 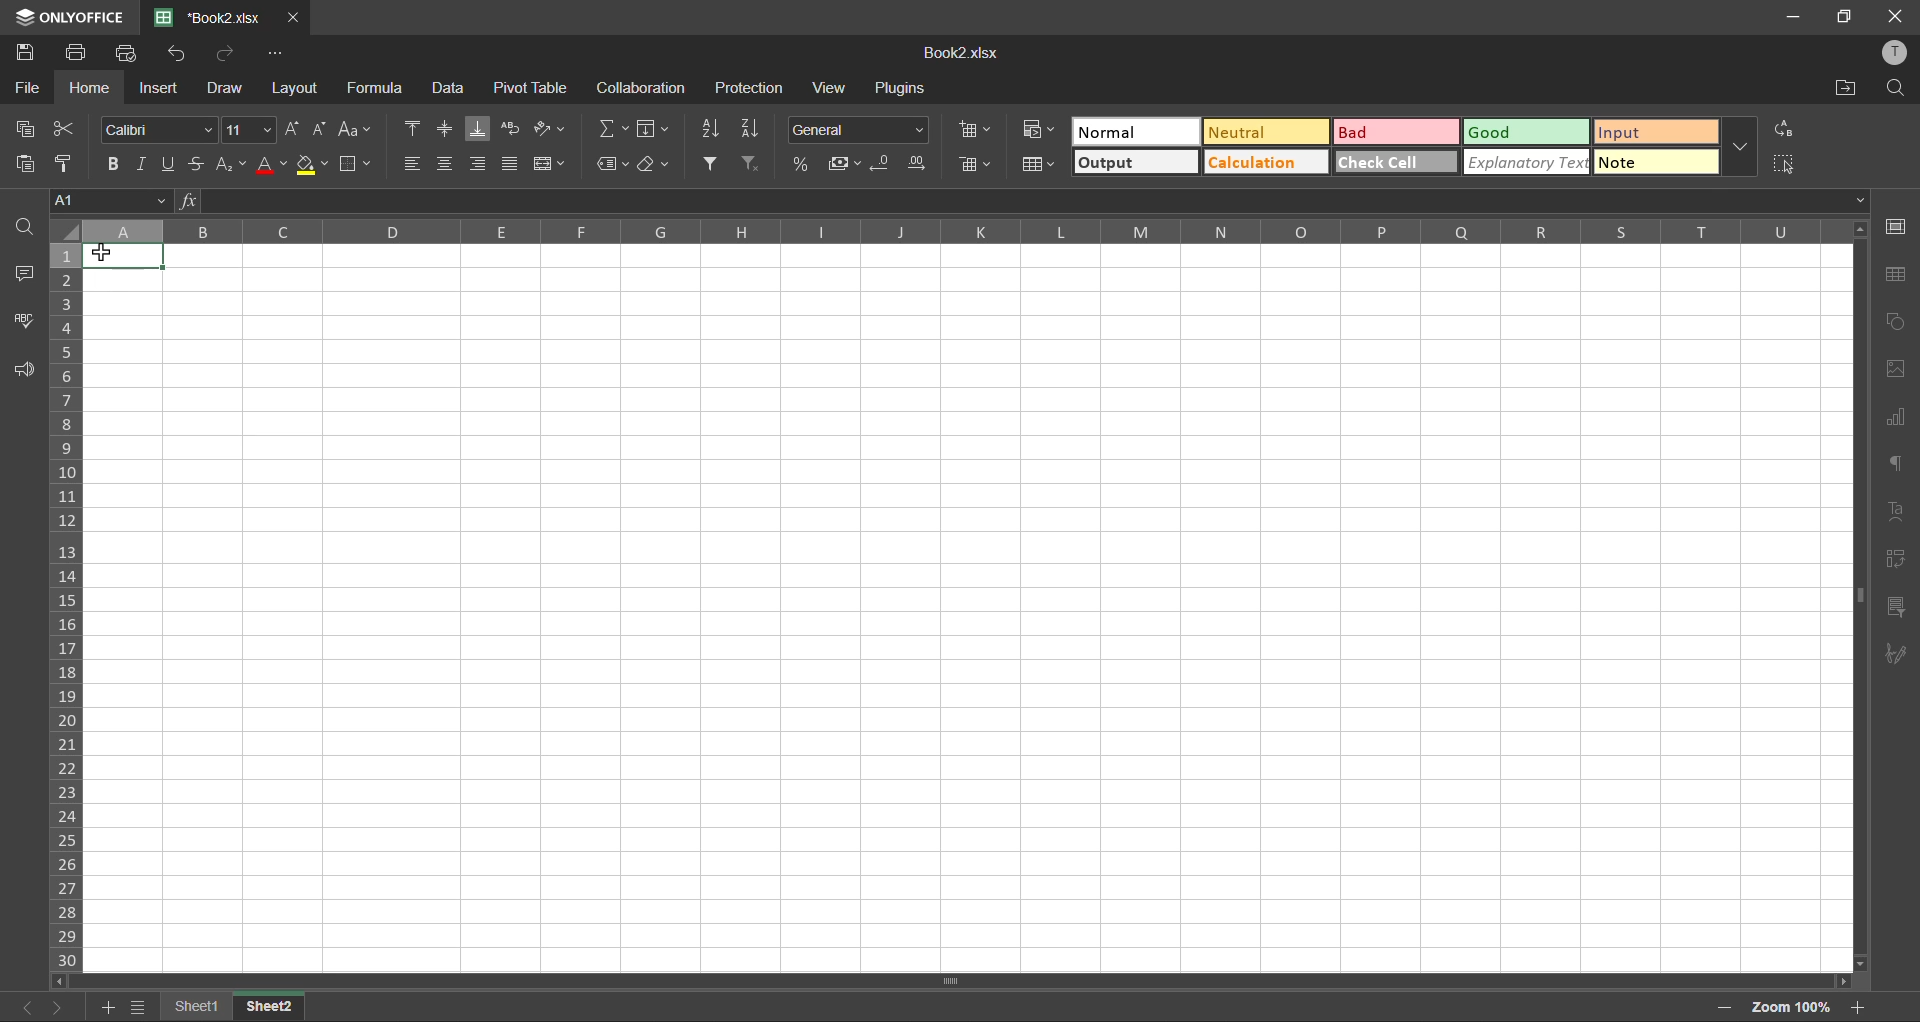 What do you see at coordinates (162, 128) in the screenshot?
I see `font style` at bounding box center [162, 128].